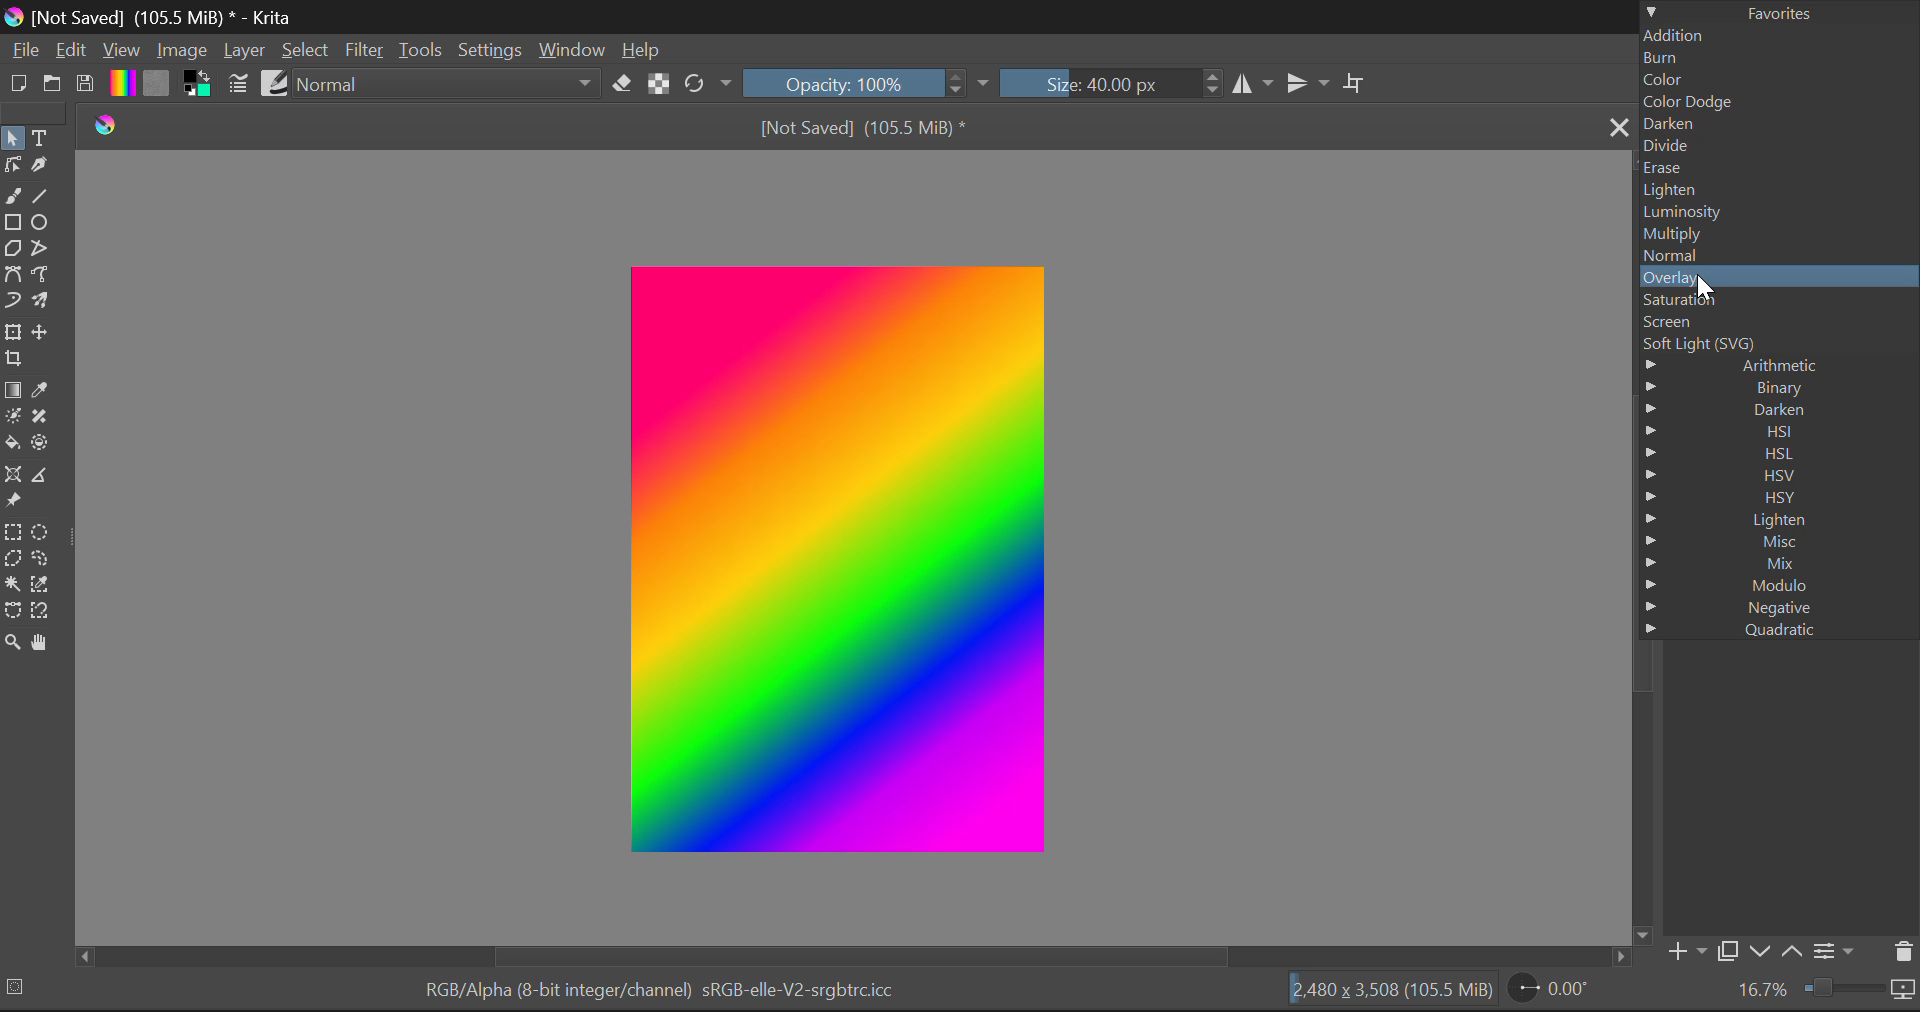  I want to click on Polygon Selection, so click(13, 559).